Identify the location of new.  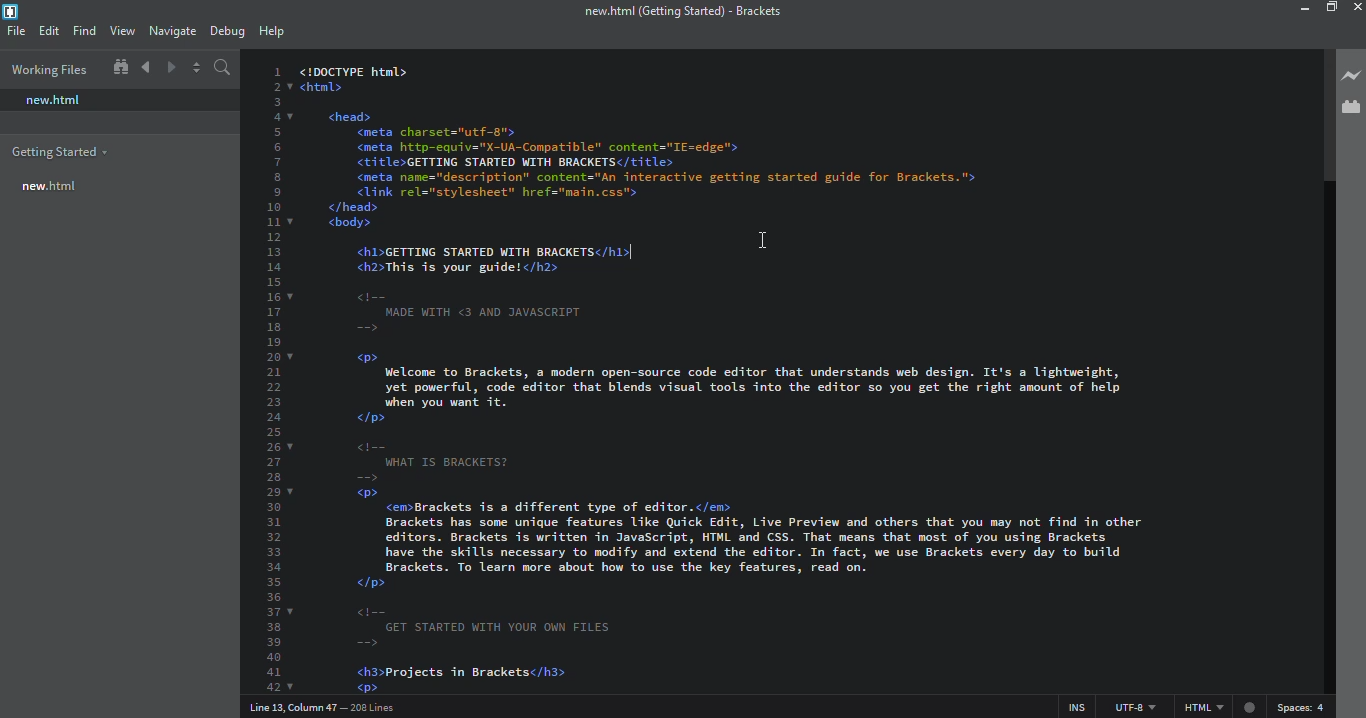
(56, 100).